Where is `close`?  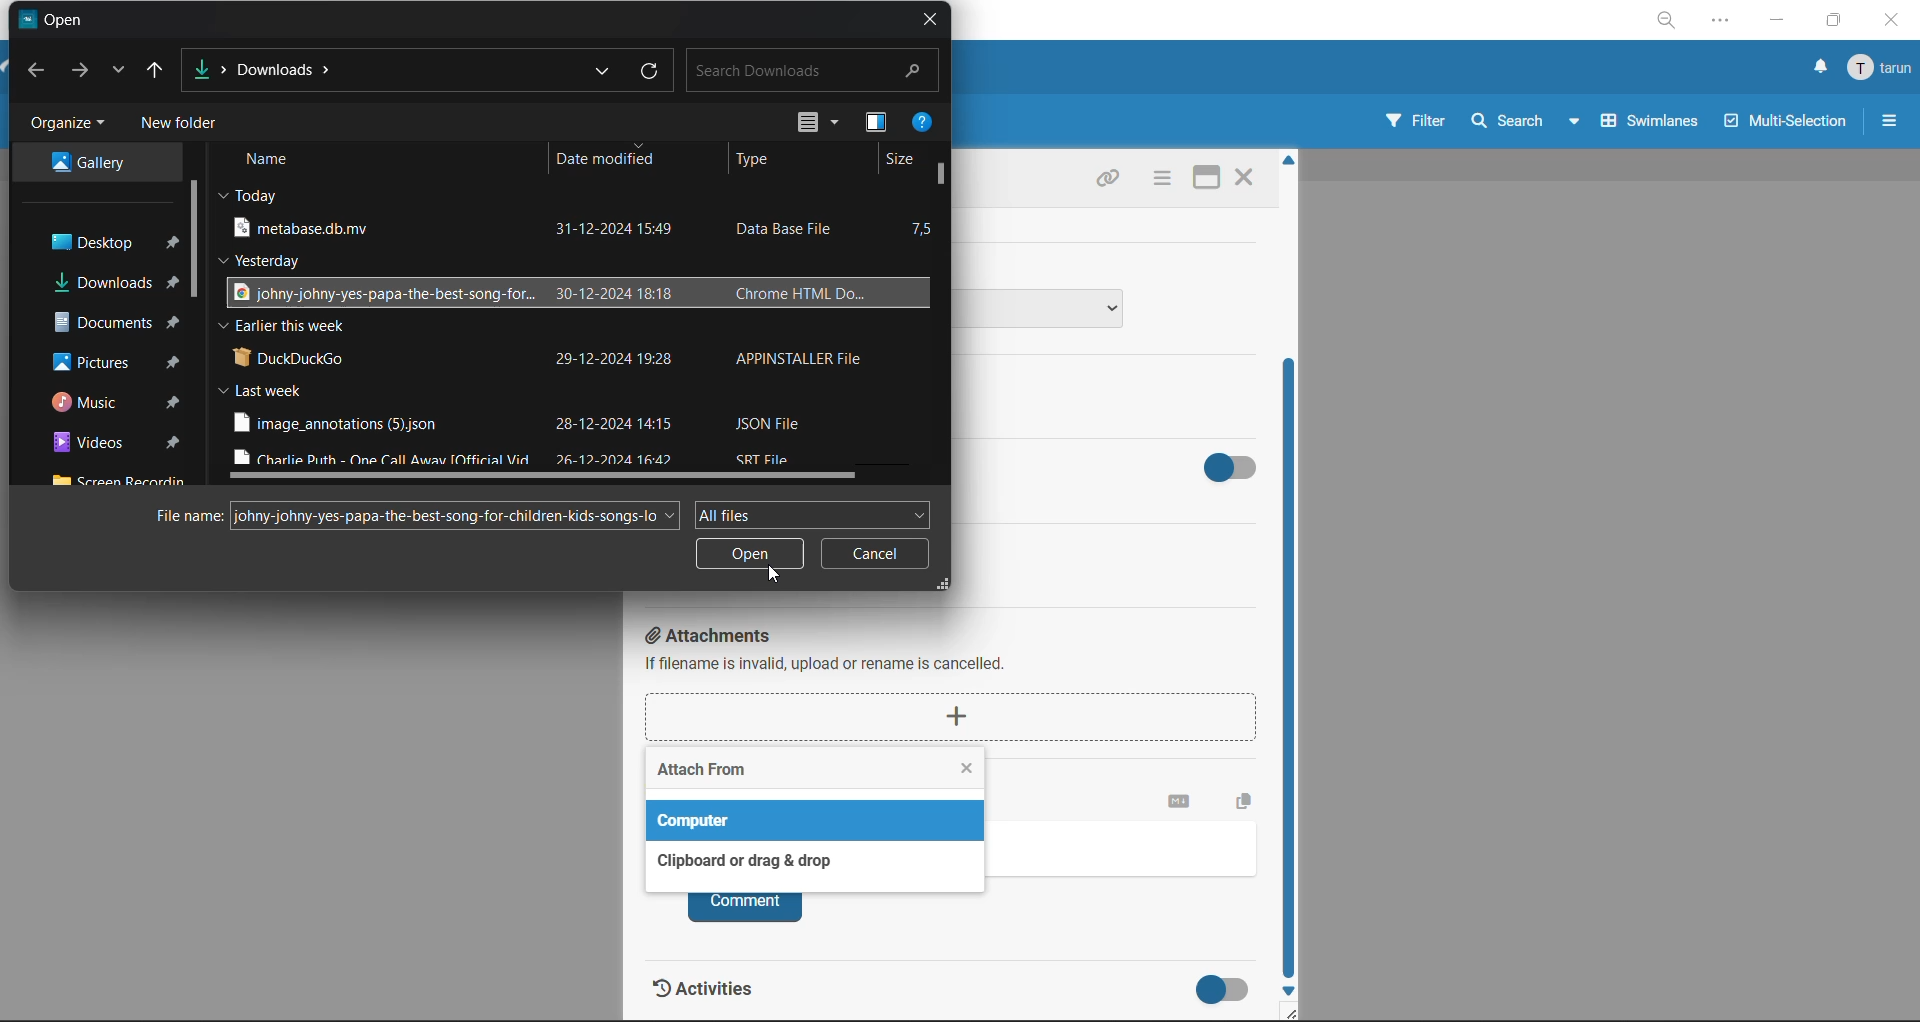 close is located at coordinates (931, 22).